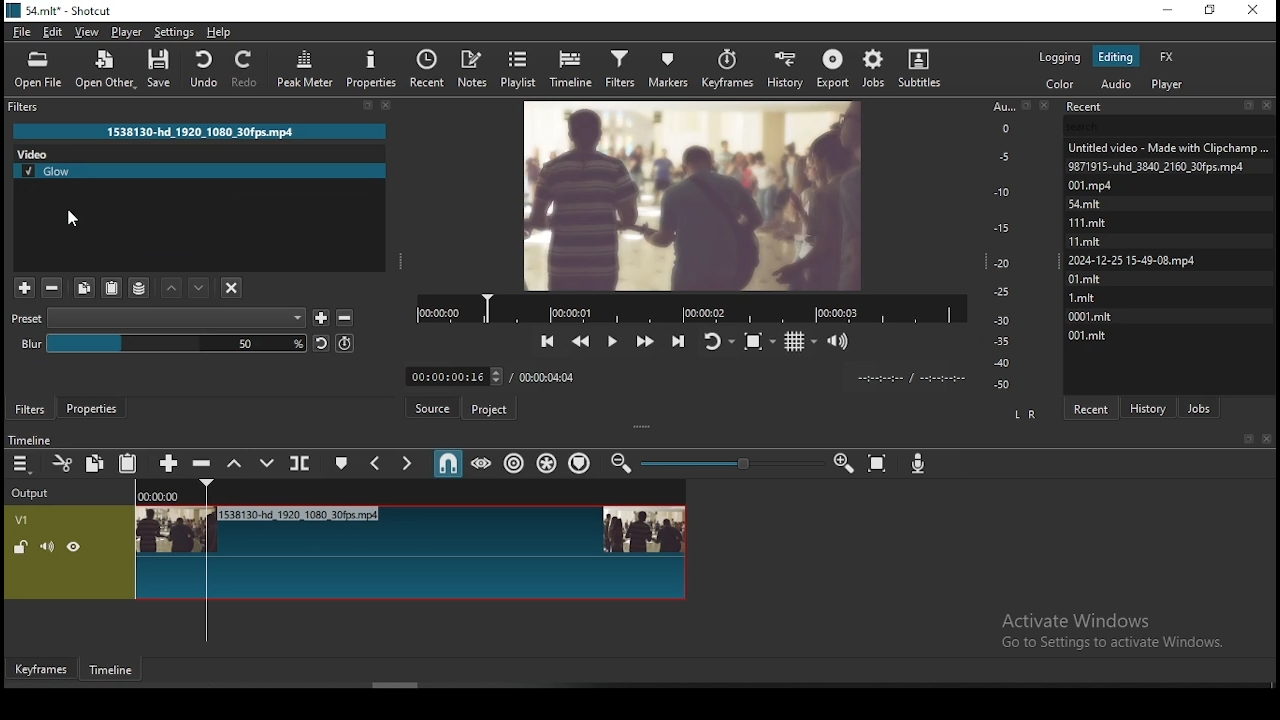 This screenshot has width=1280, height=720. What do you see at coordinates (319, 344) in the screenshot?
I see `reset to default` at bounding box center [319, 344].